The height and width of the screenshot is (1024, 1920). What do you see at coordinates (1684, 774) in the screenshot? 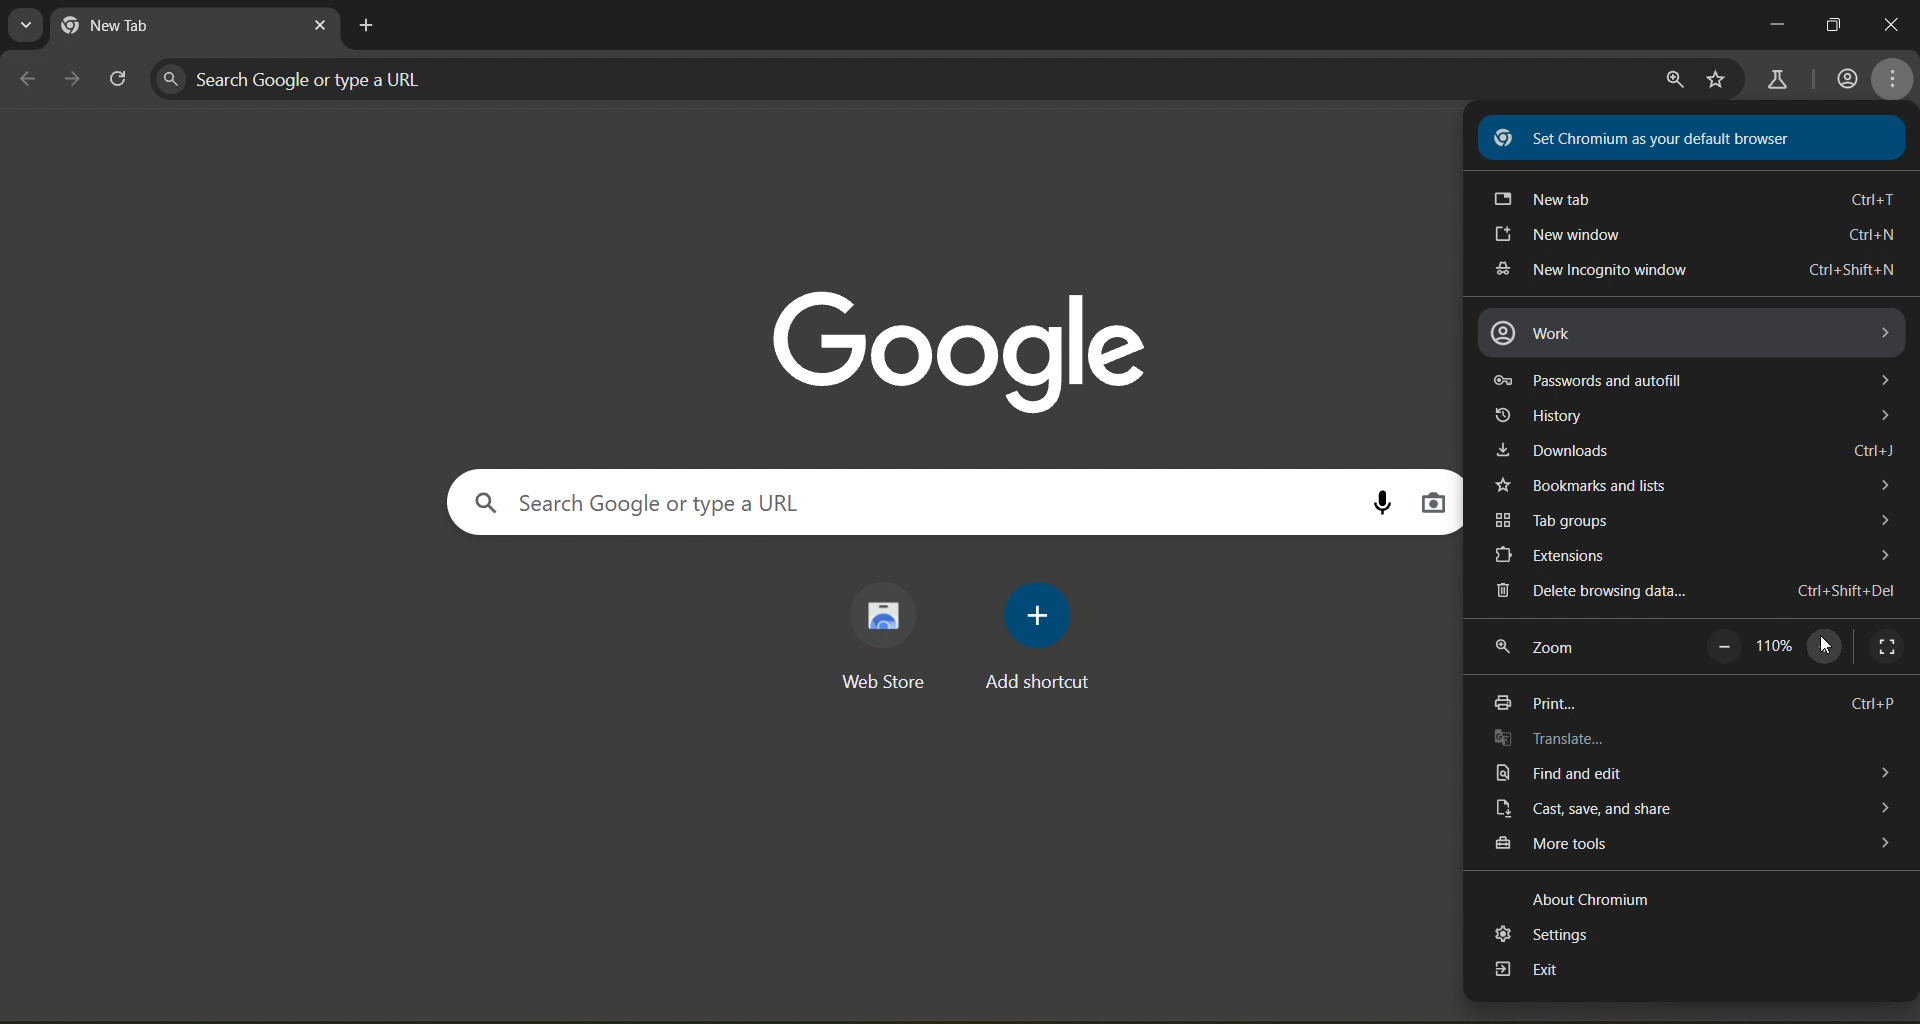
I see `find and edit` at bounding box center [1684, 774].